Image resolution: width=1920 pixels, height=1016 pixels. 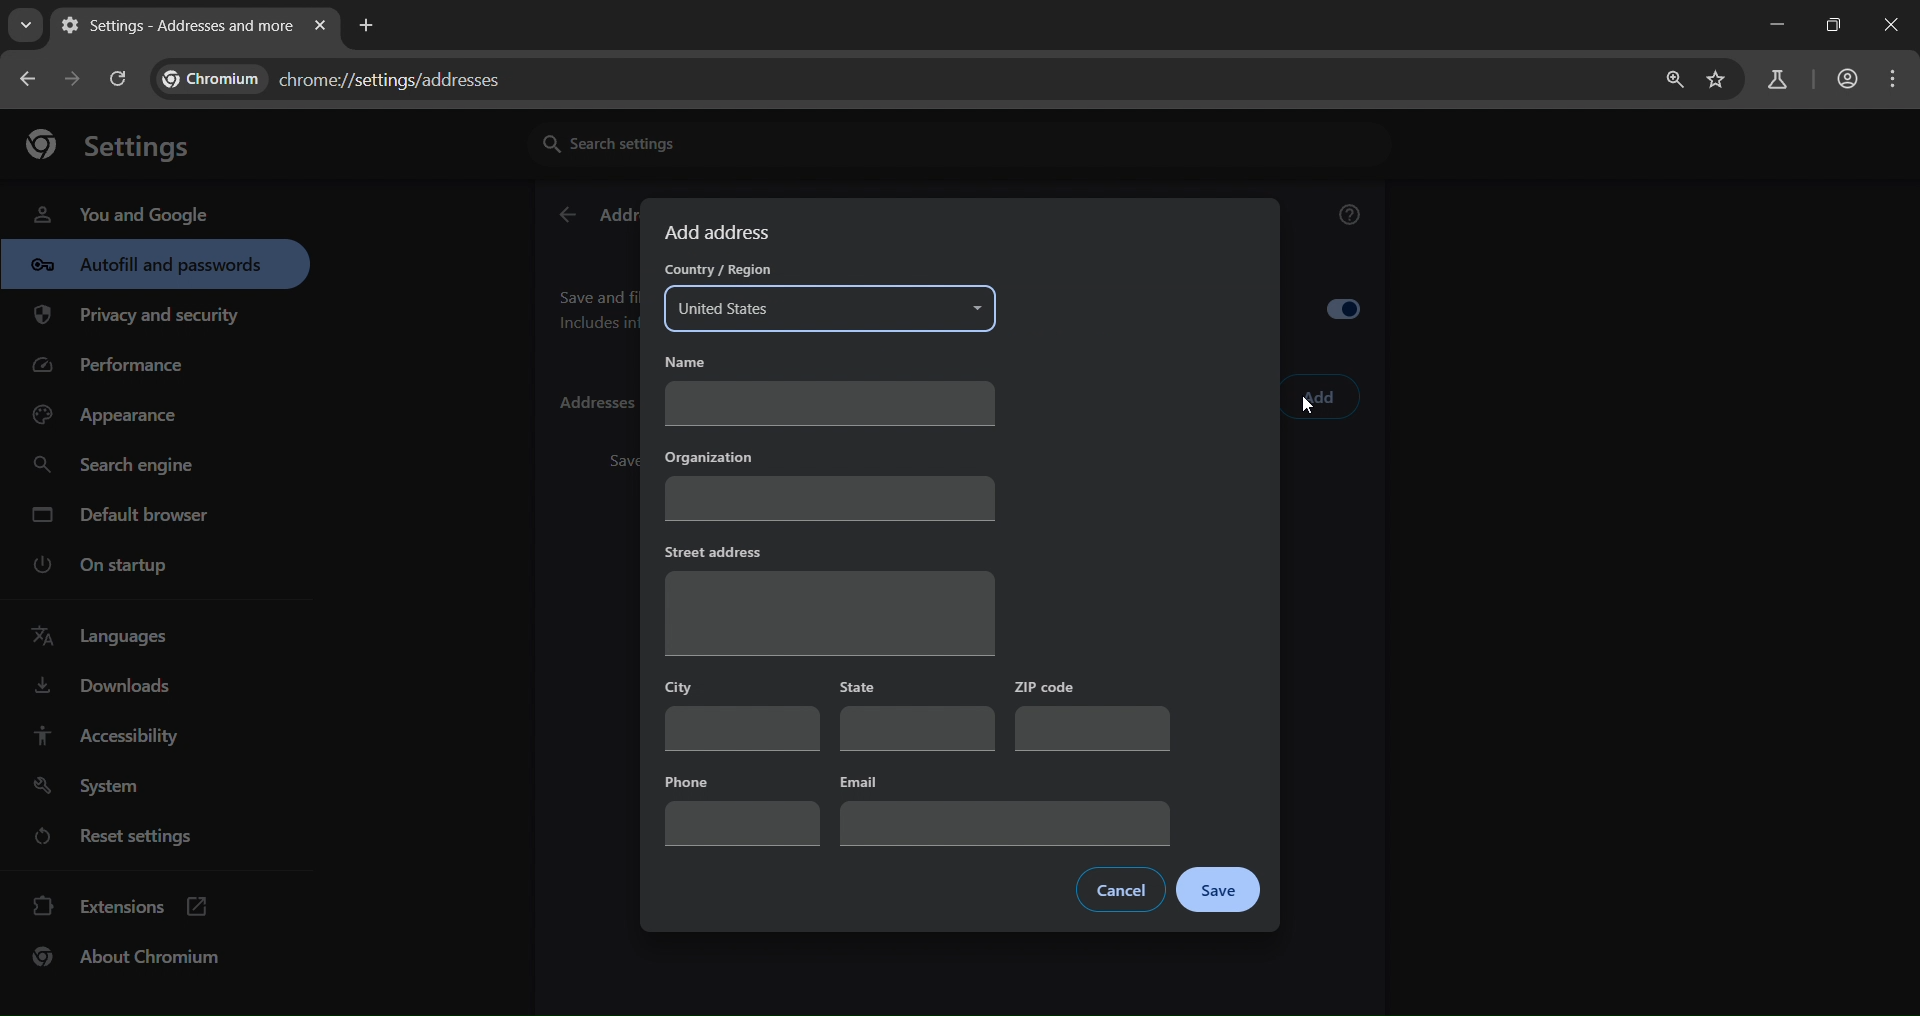 I want to click on appearance, so click(x=112, y=416).